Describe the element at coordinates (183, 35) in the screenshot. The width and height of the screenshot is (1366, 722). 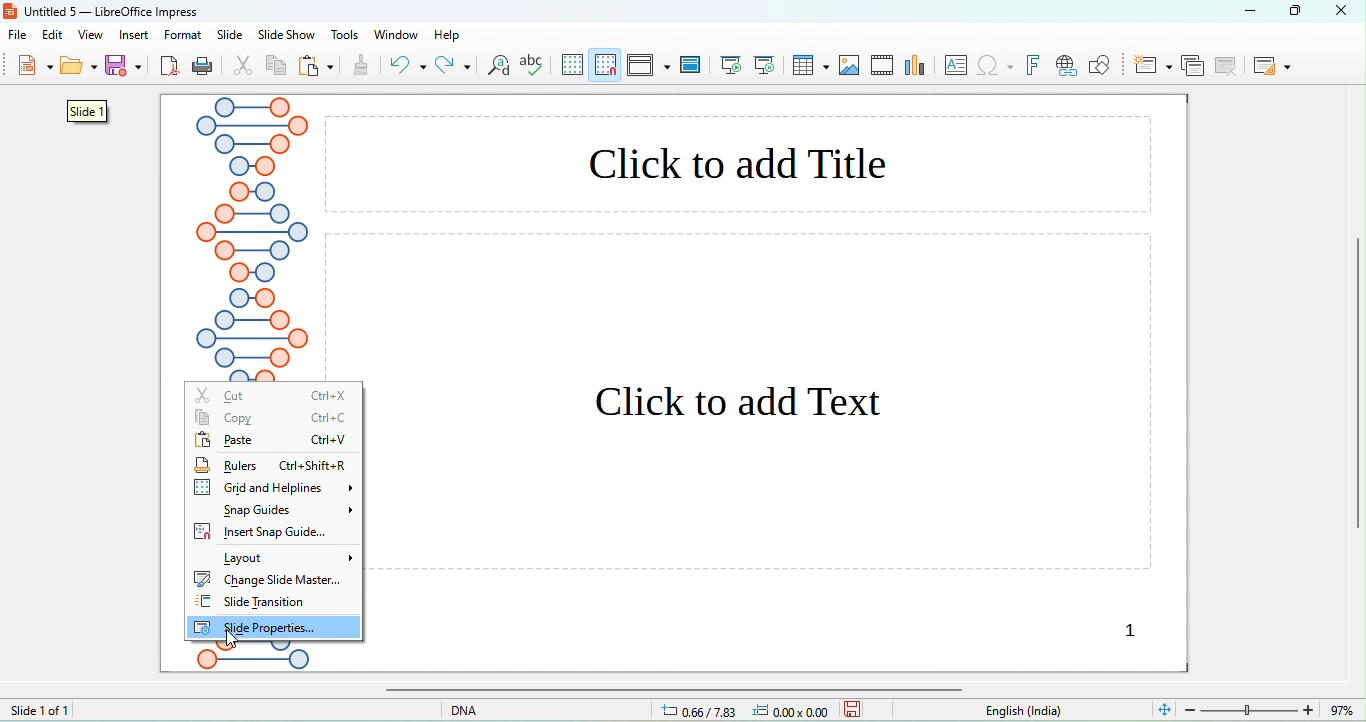
I see `format` at that location.